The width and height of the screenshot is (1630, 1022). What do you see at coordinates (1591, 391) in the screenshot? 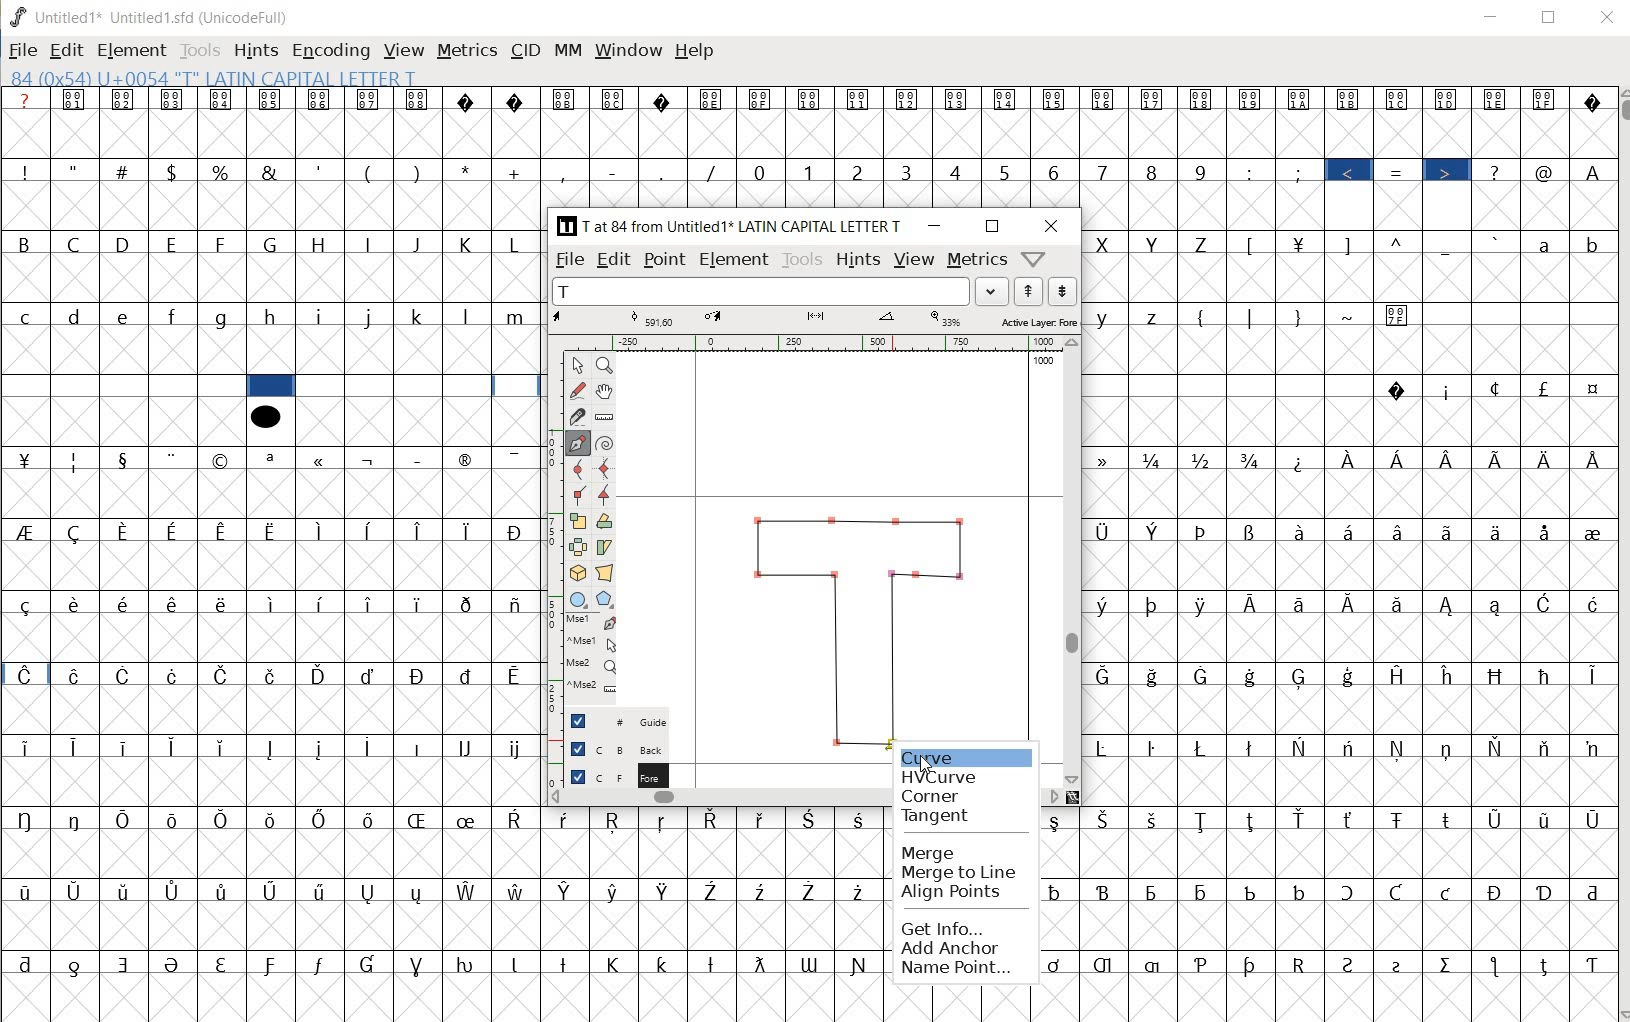
I see `Symbol` at bounding box center [1591, 391].